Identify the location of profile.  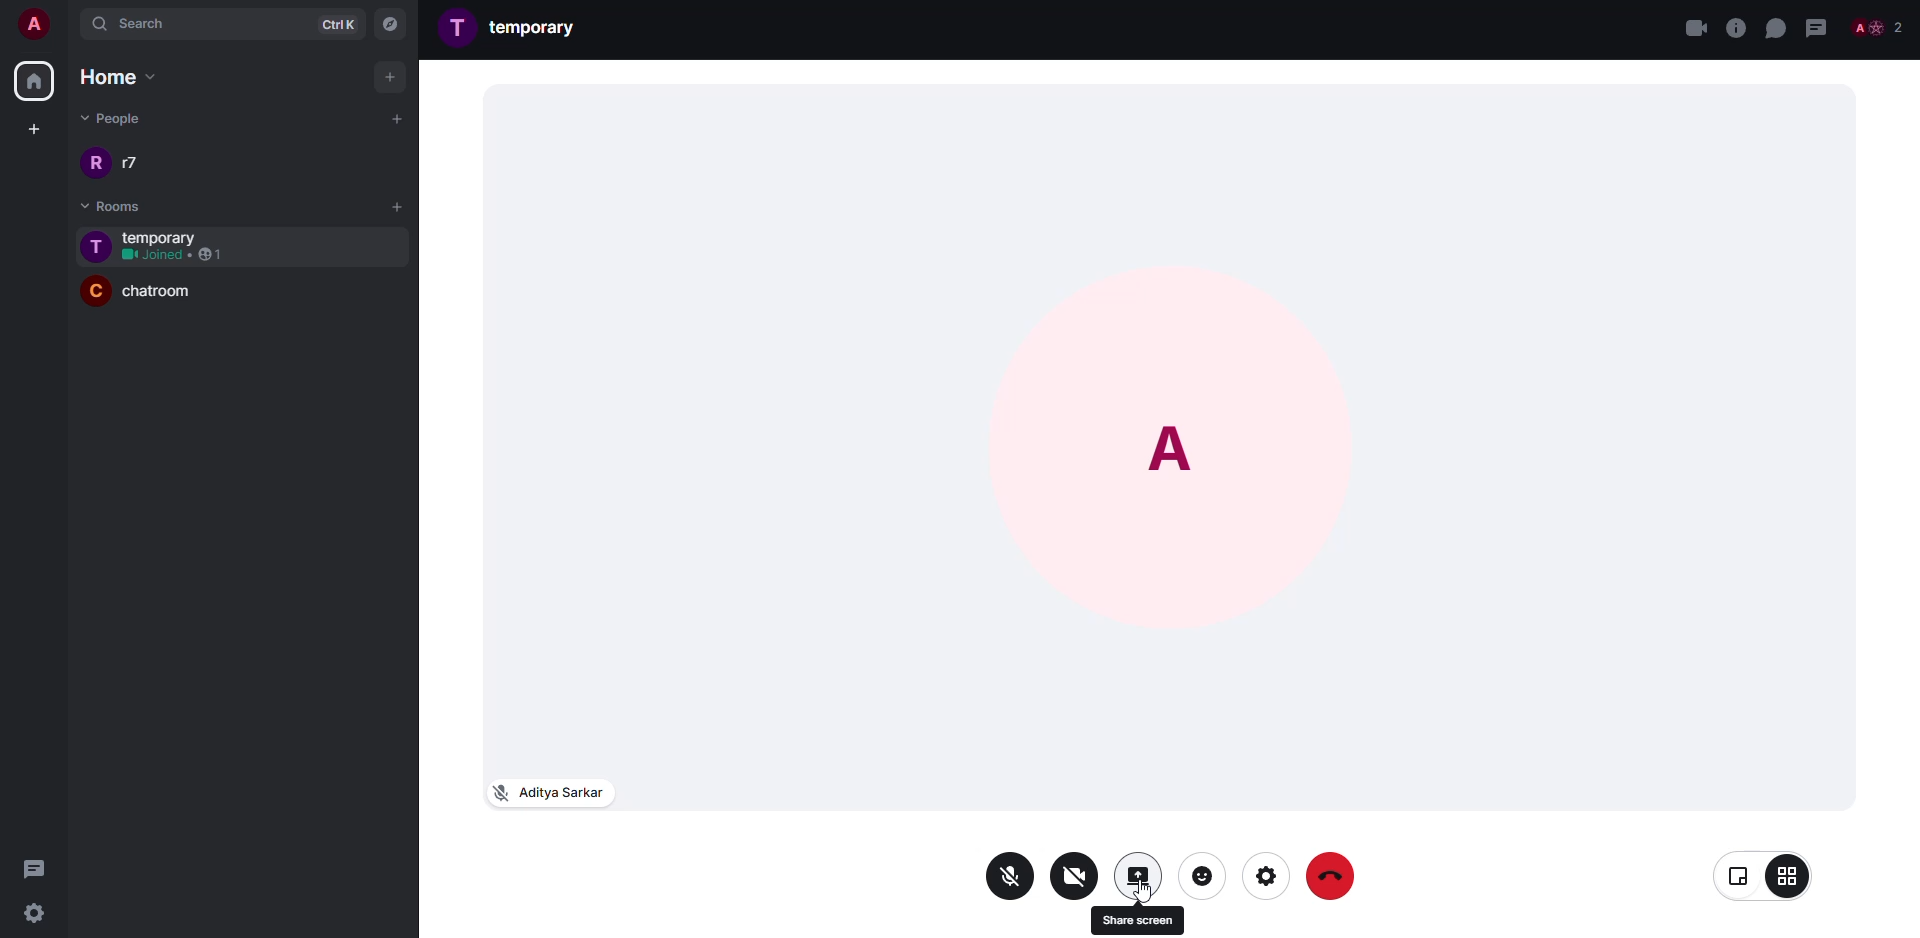
(96, 247).